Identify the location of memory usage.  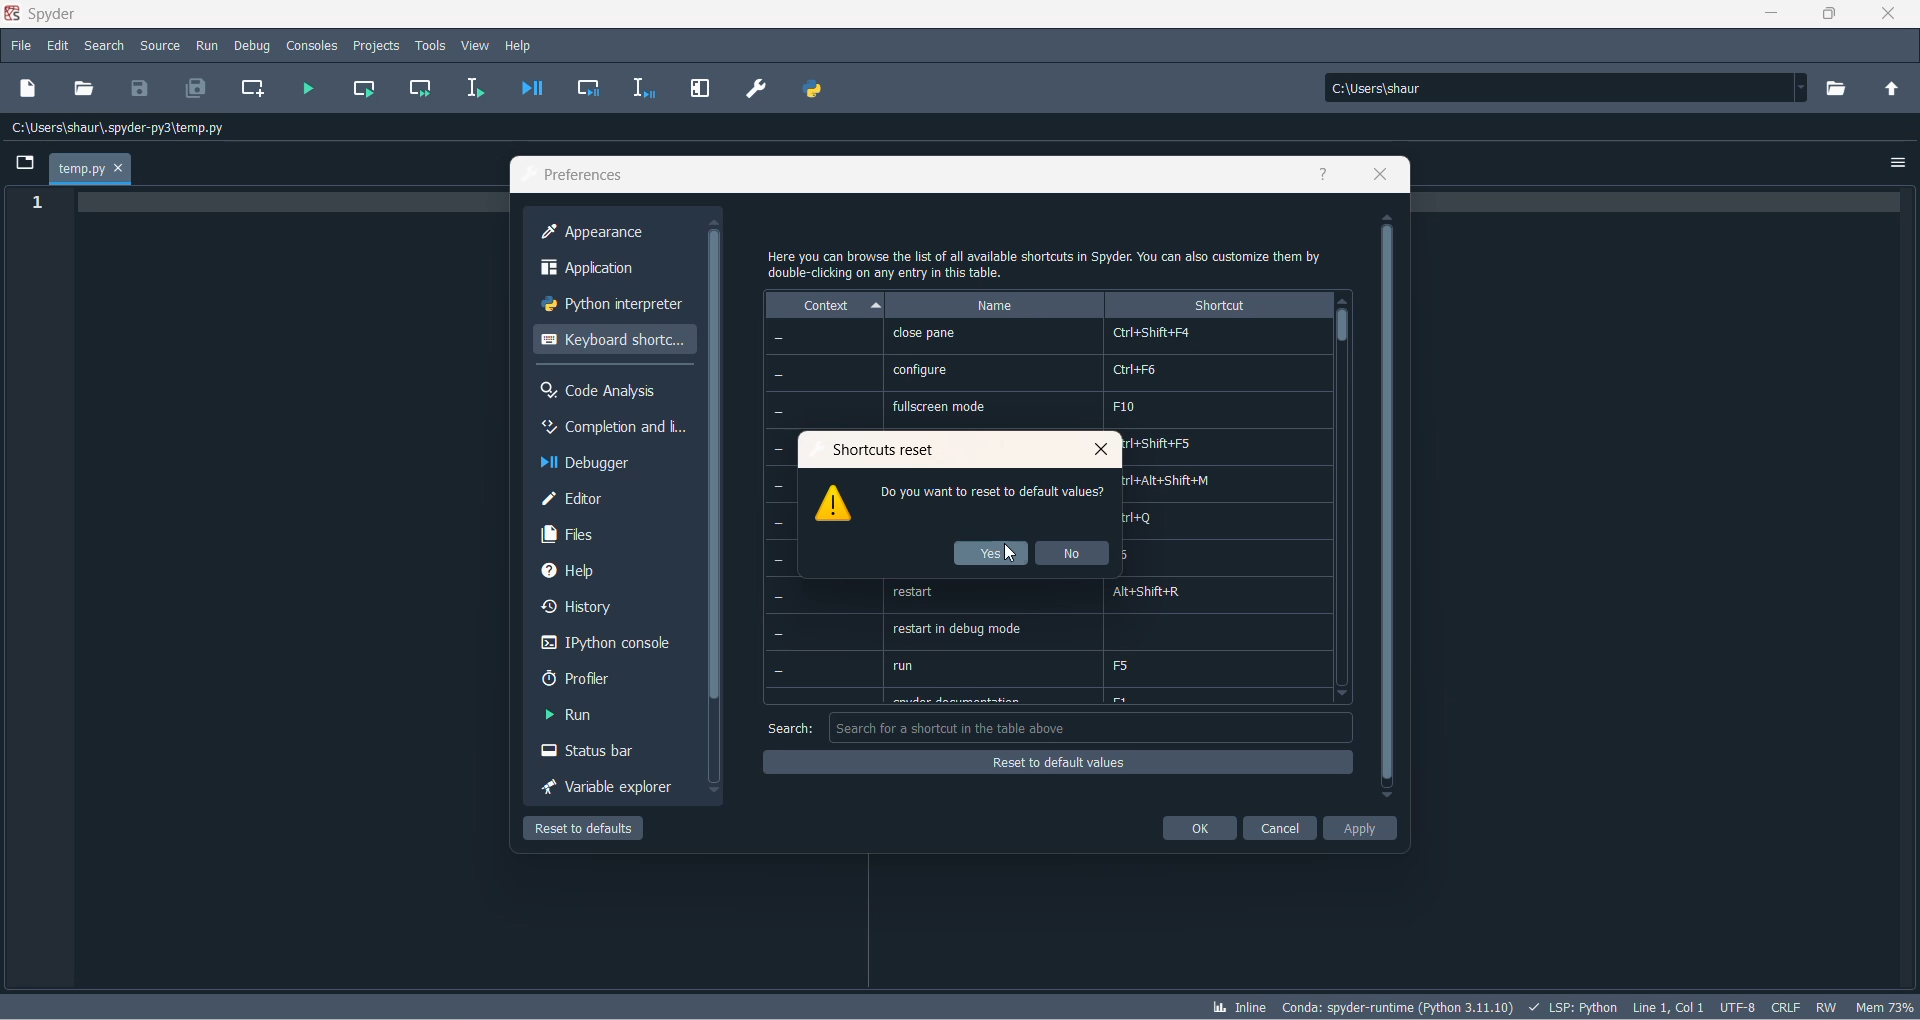
(1884, 1005).